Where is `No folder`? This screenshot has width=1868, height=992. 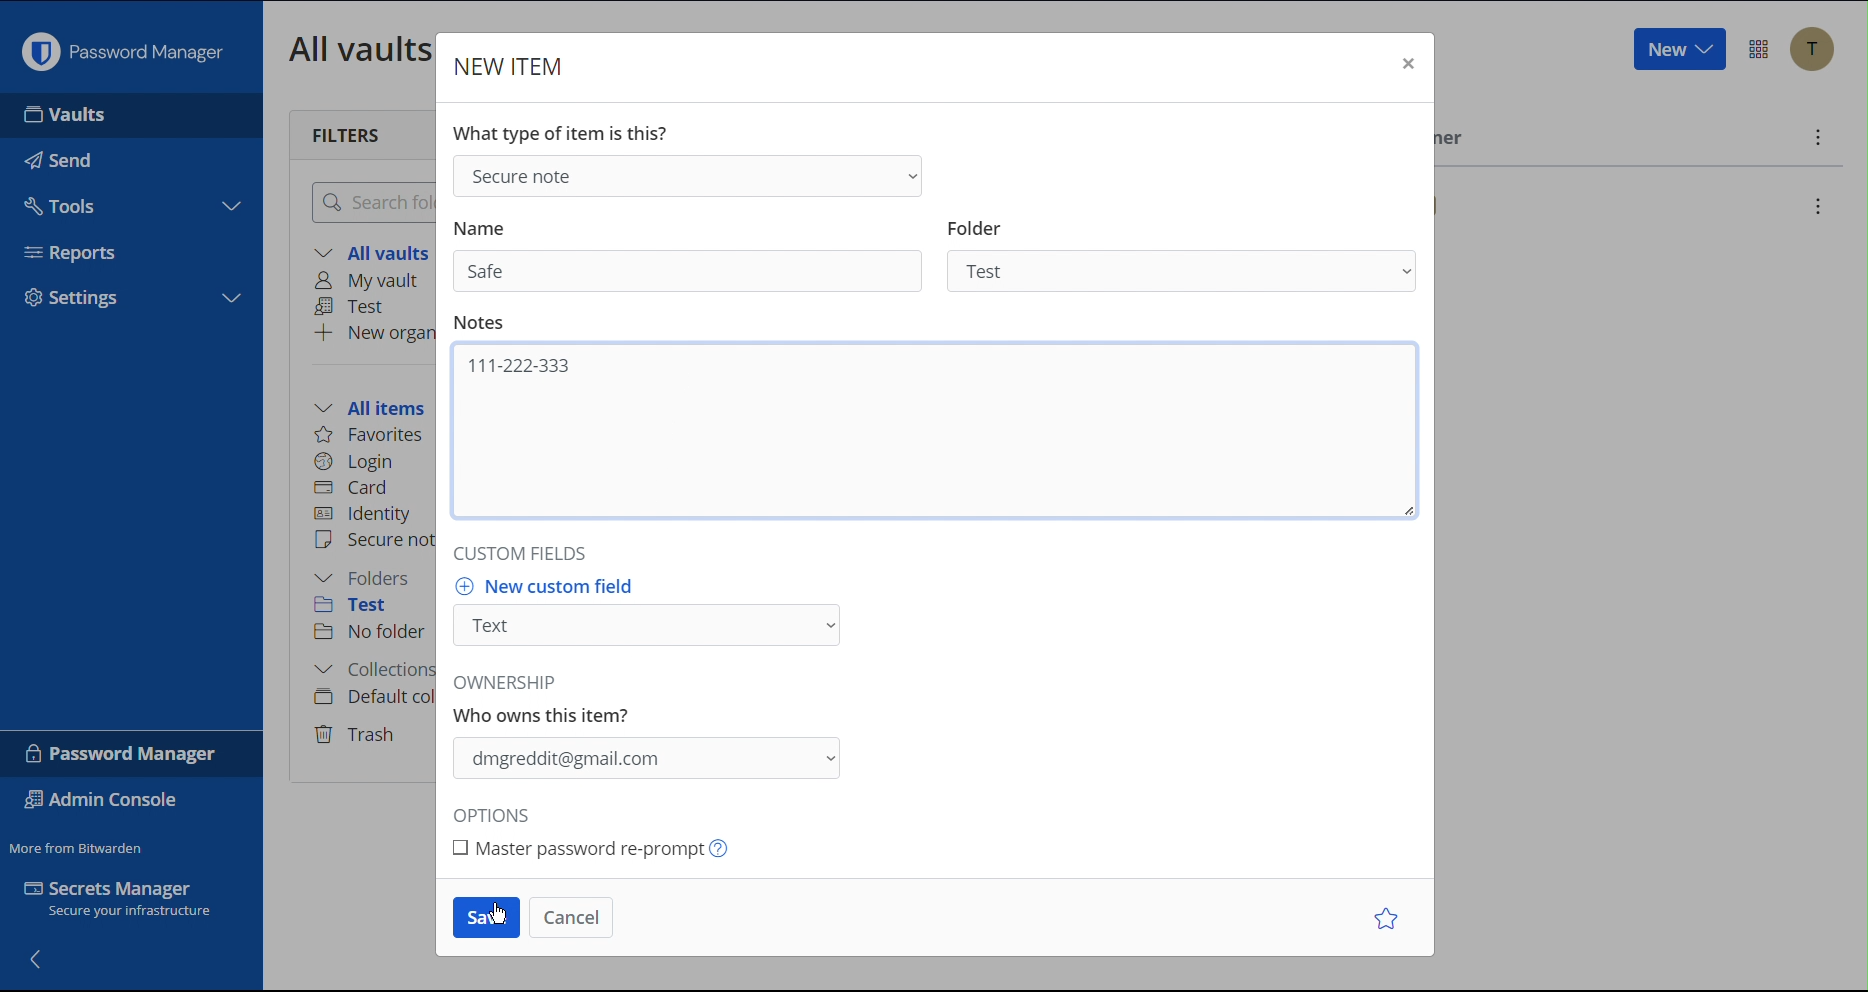
No folder is located at coordinates (372, 633).